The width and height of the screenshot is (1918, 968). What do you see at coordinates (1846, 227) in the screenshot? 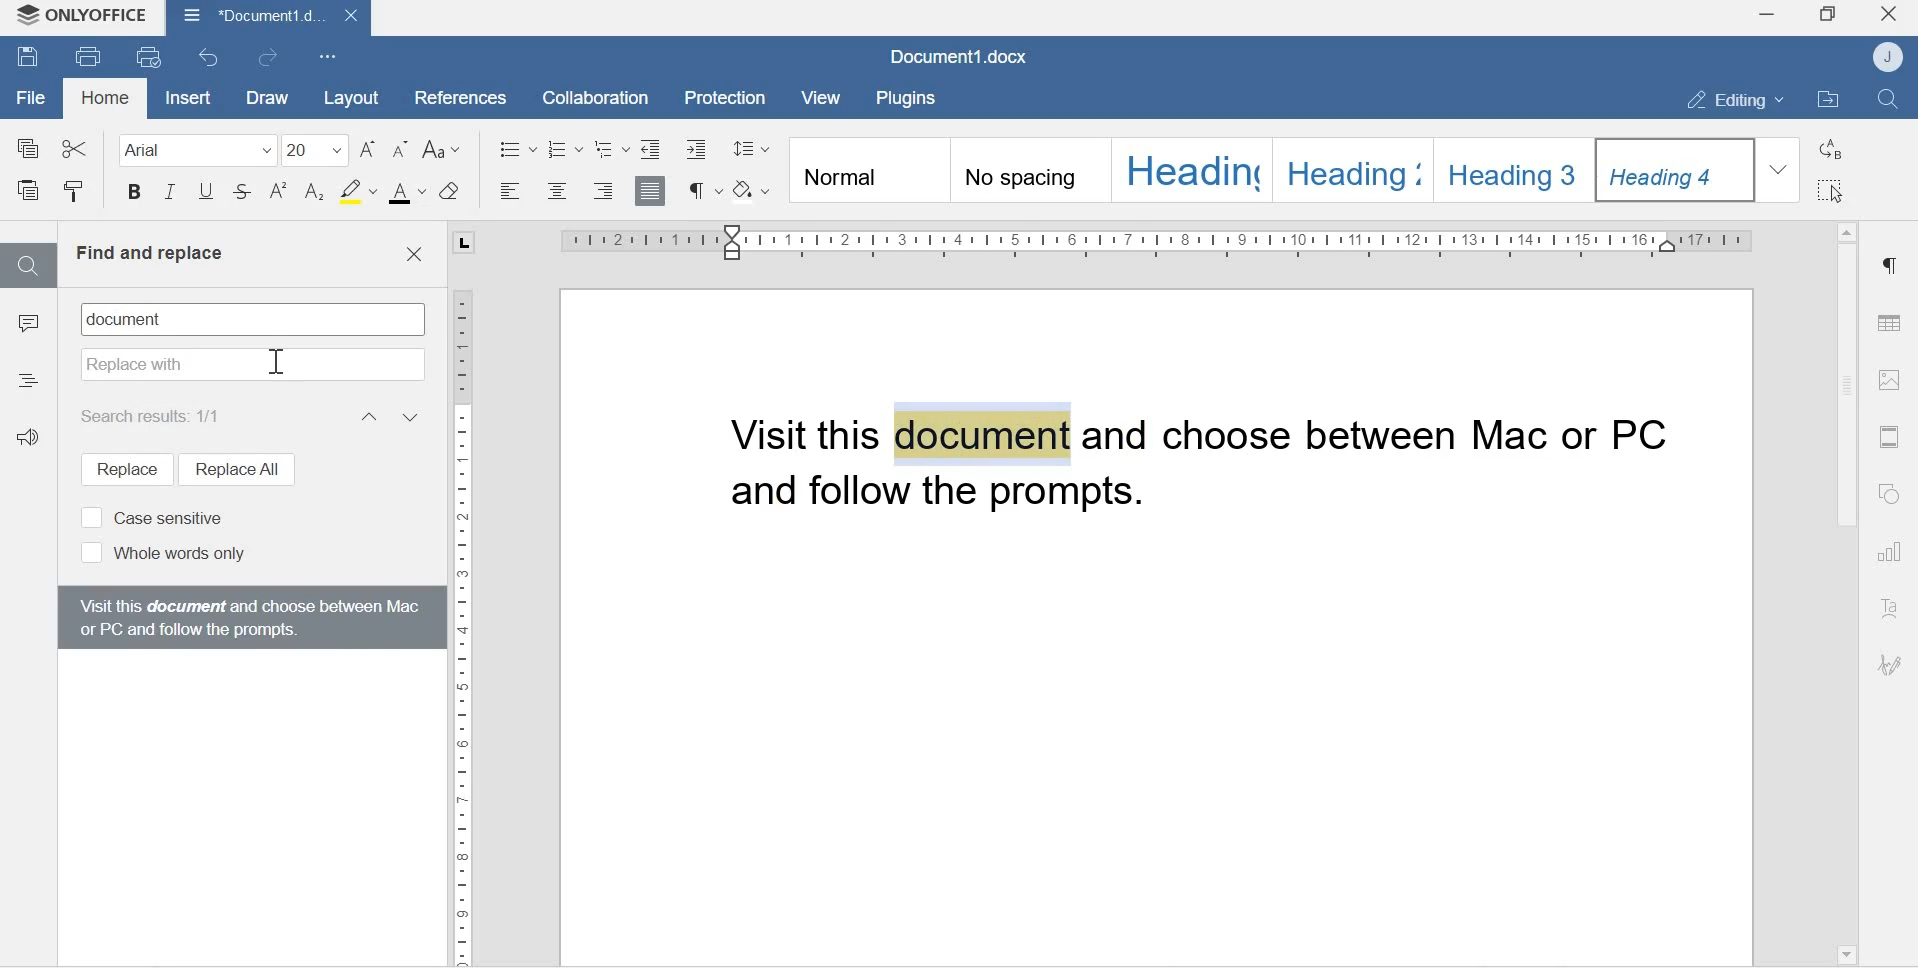
I see `Scroll up` at bounding box center [1846, 227].